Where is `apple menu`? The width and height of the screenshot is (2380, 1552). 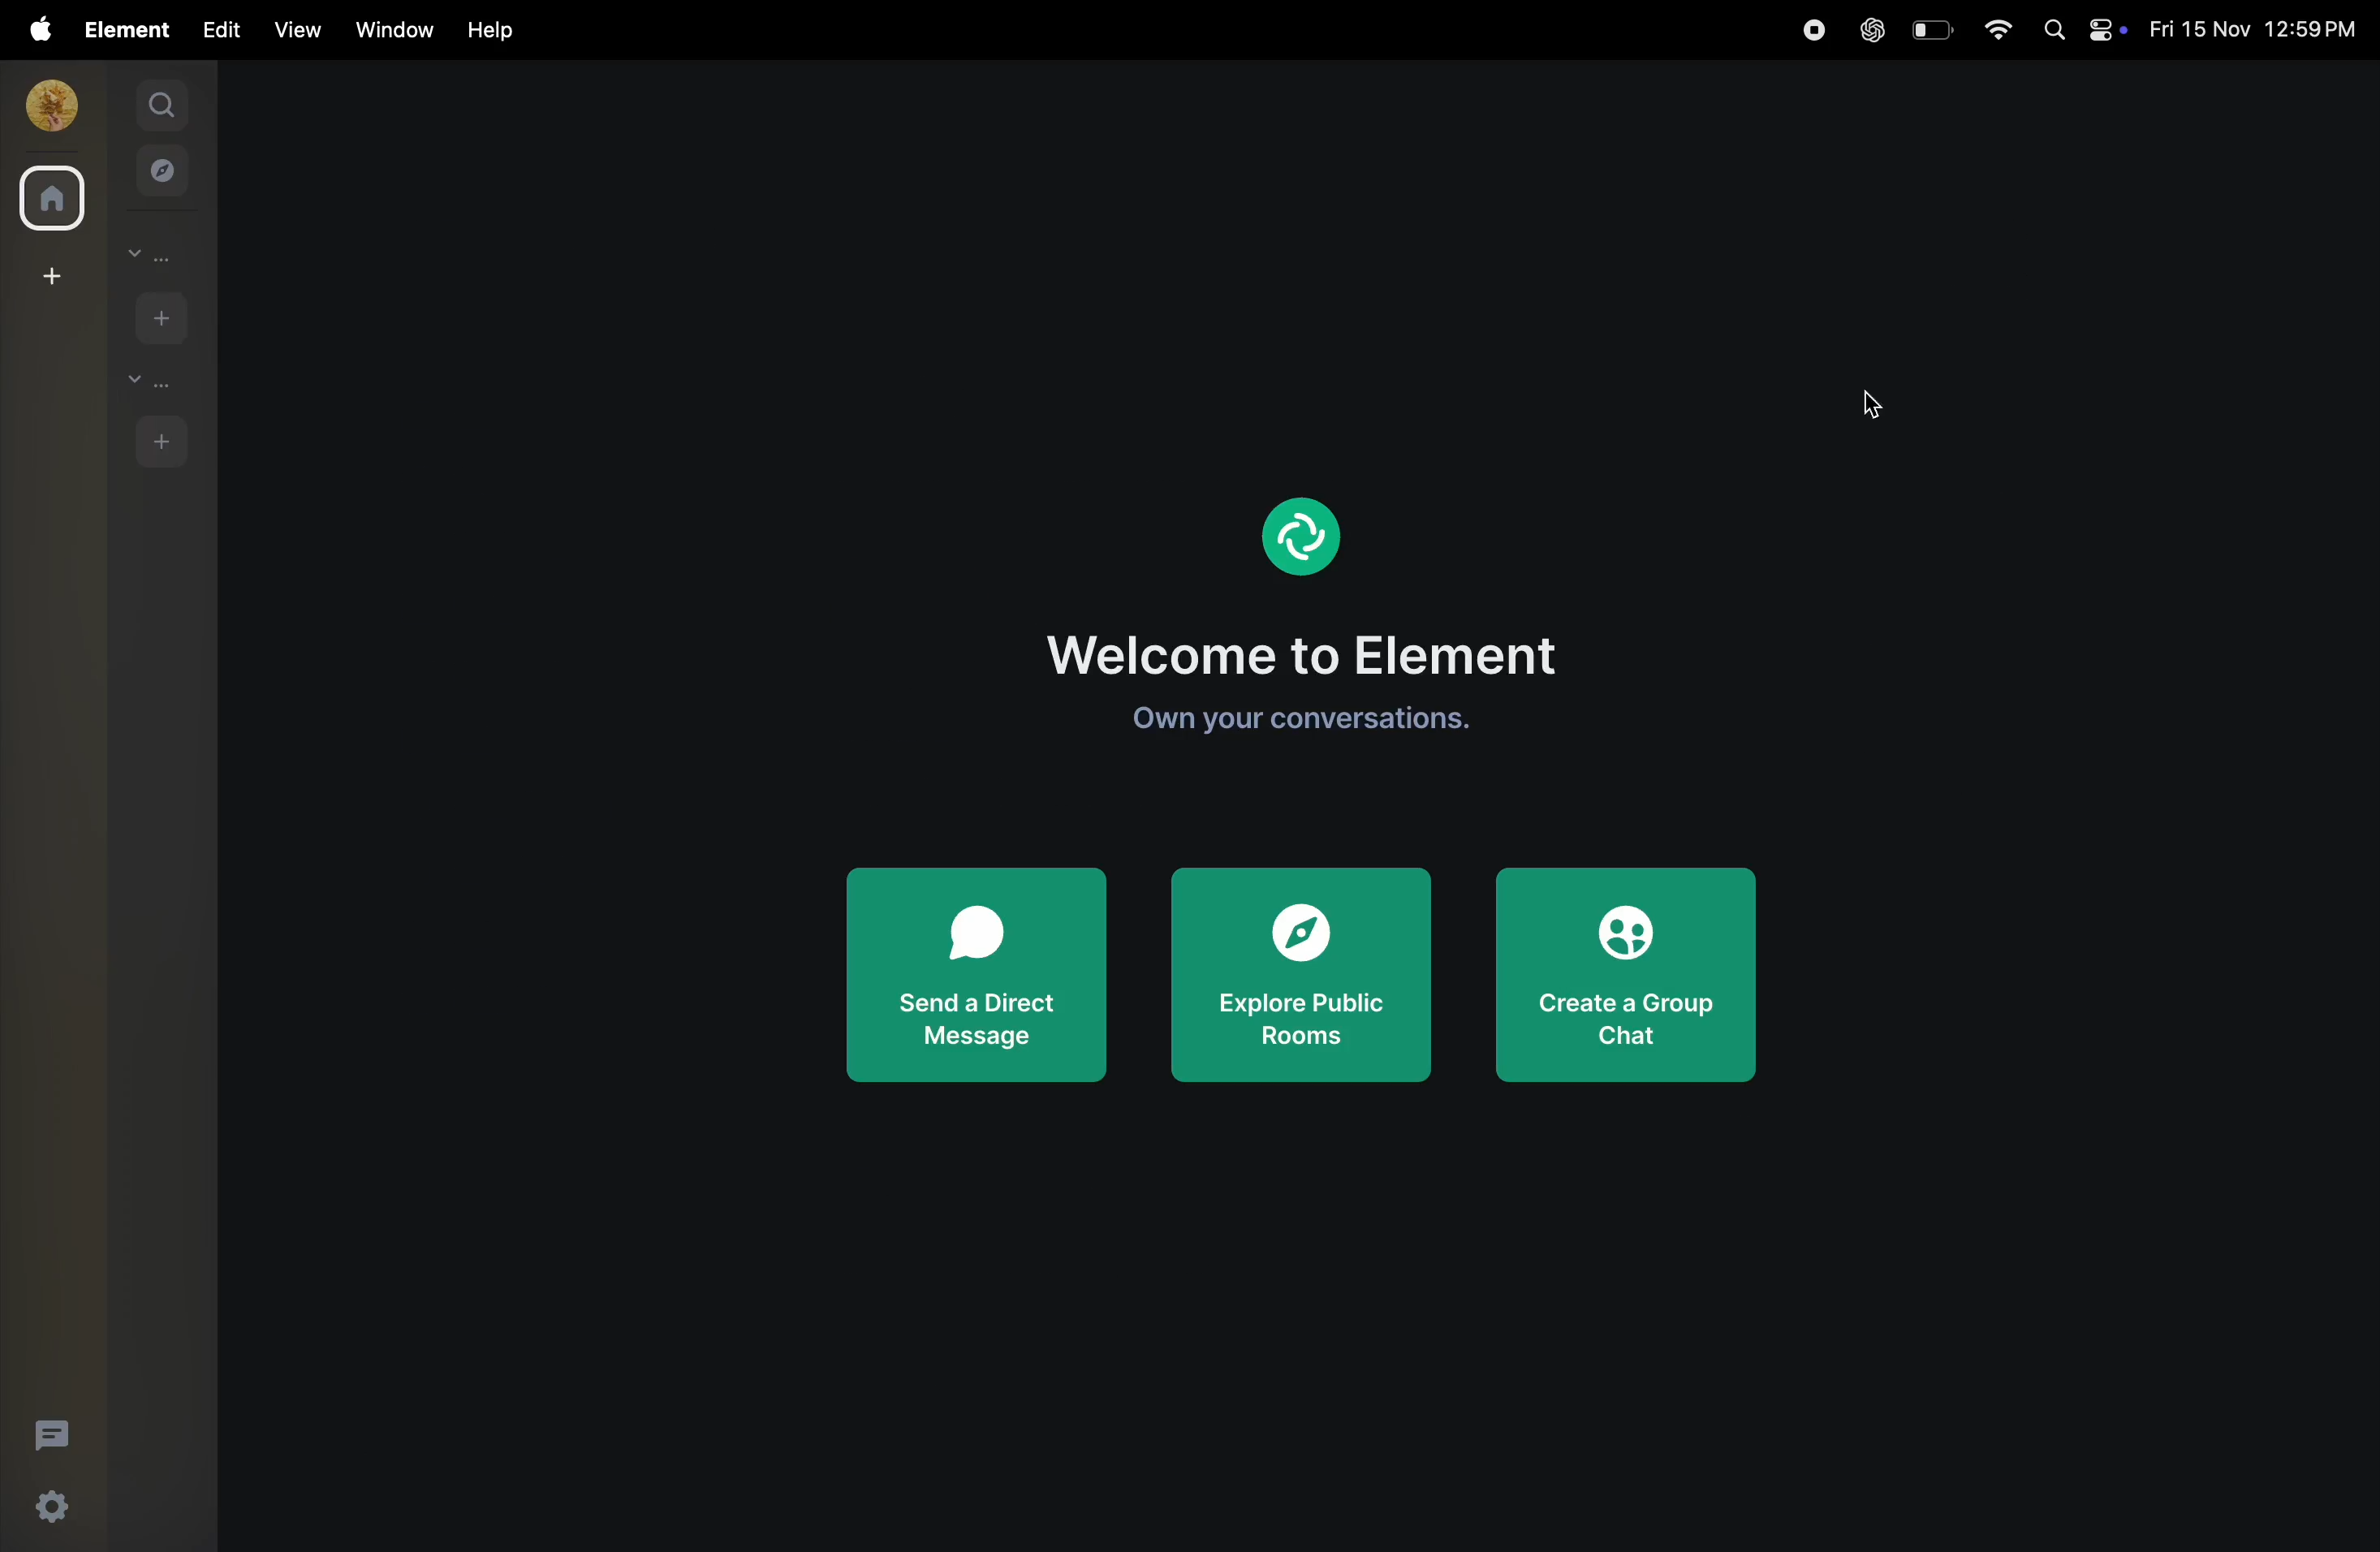 apple menu is located at coordinates (38, 29).